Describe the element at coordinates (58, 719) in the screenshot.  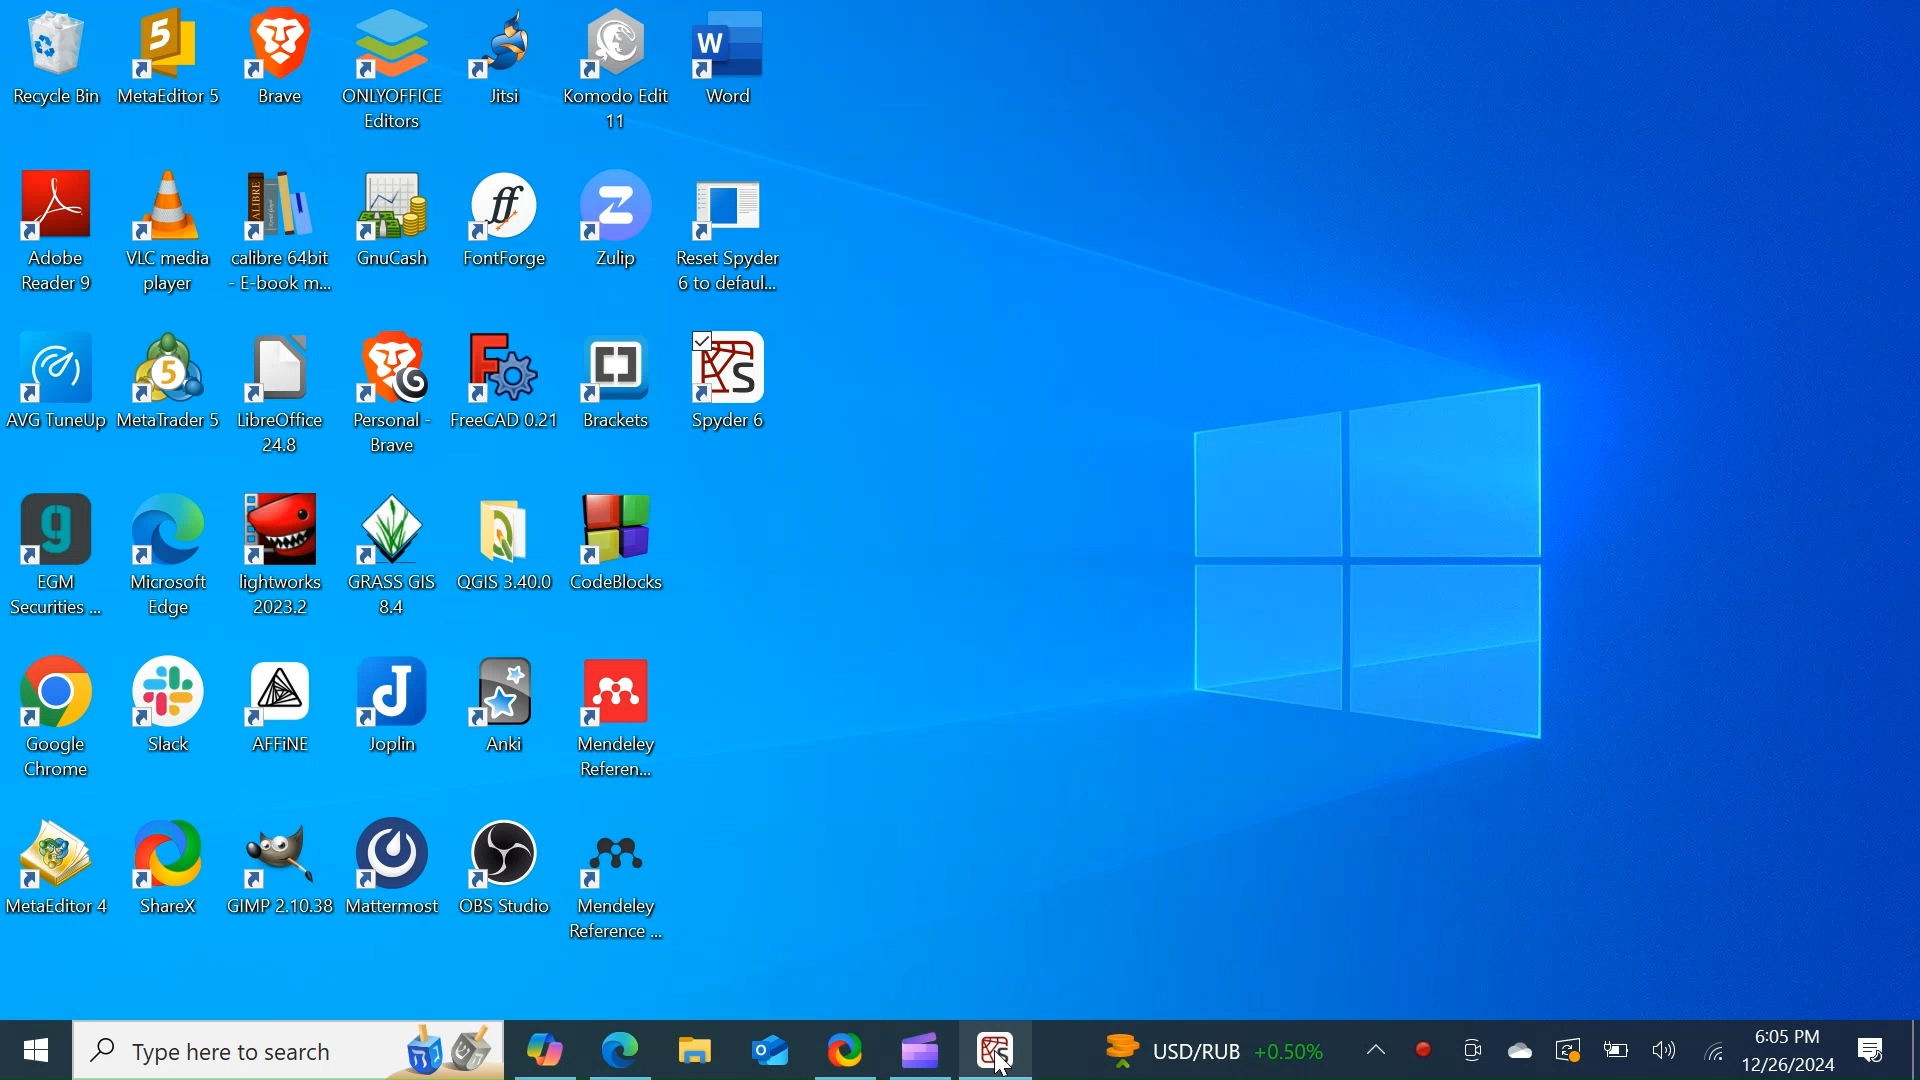
I see `Google Chrome Desktop Icon` at that location.